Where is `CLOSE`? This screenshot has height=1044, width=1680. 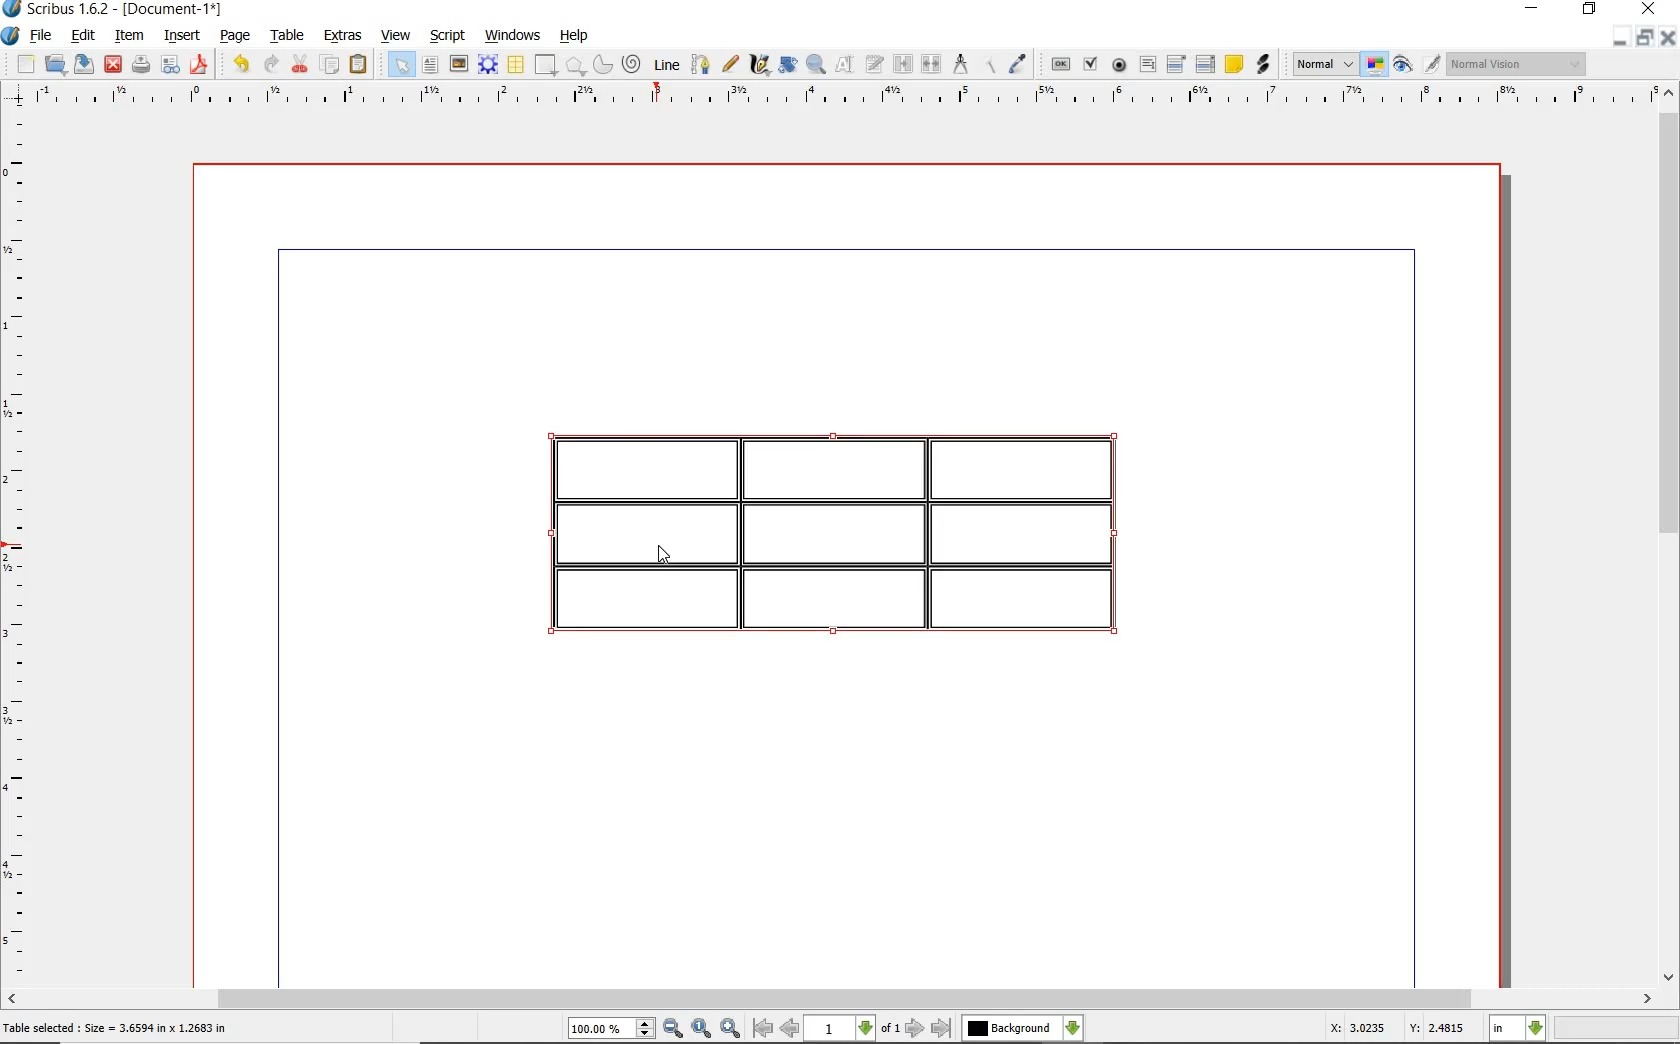 CLOSE is located at coordinates (1649, 9).